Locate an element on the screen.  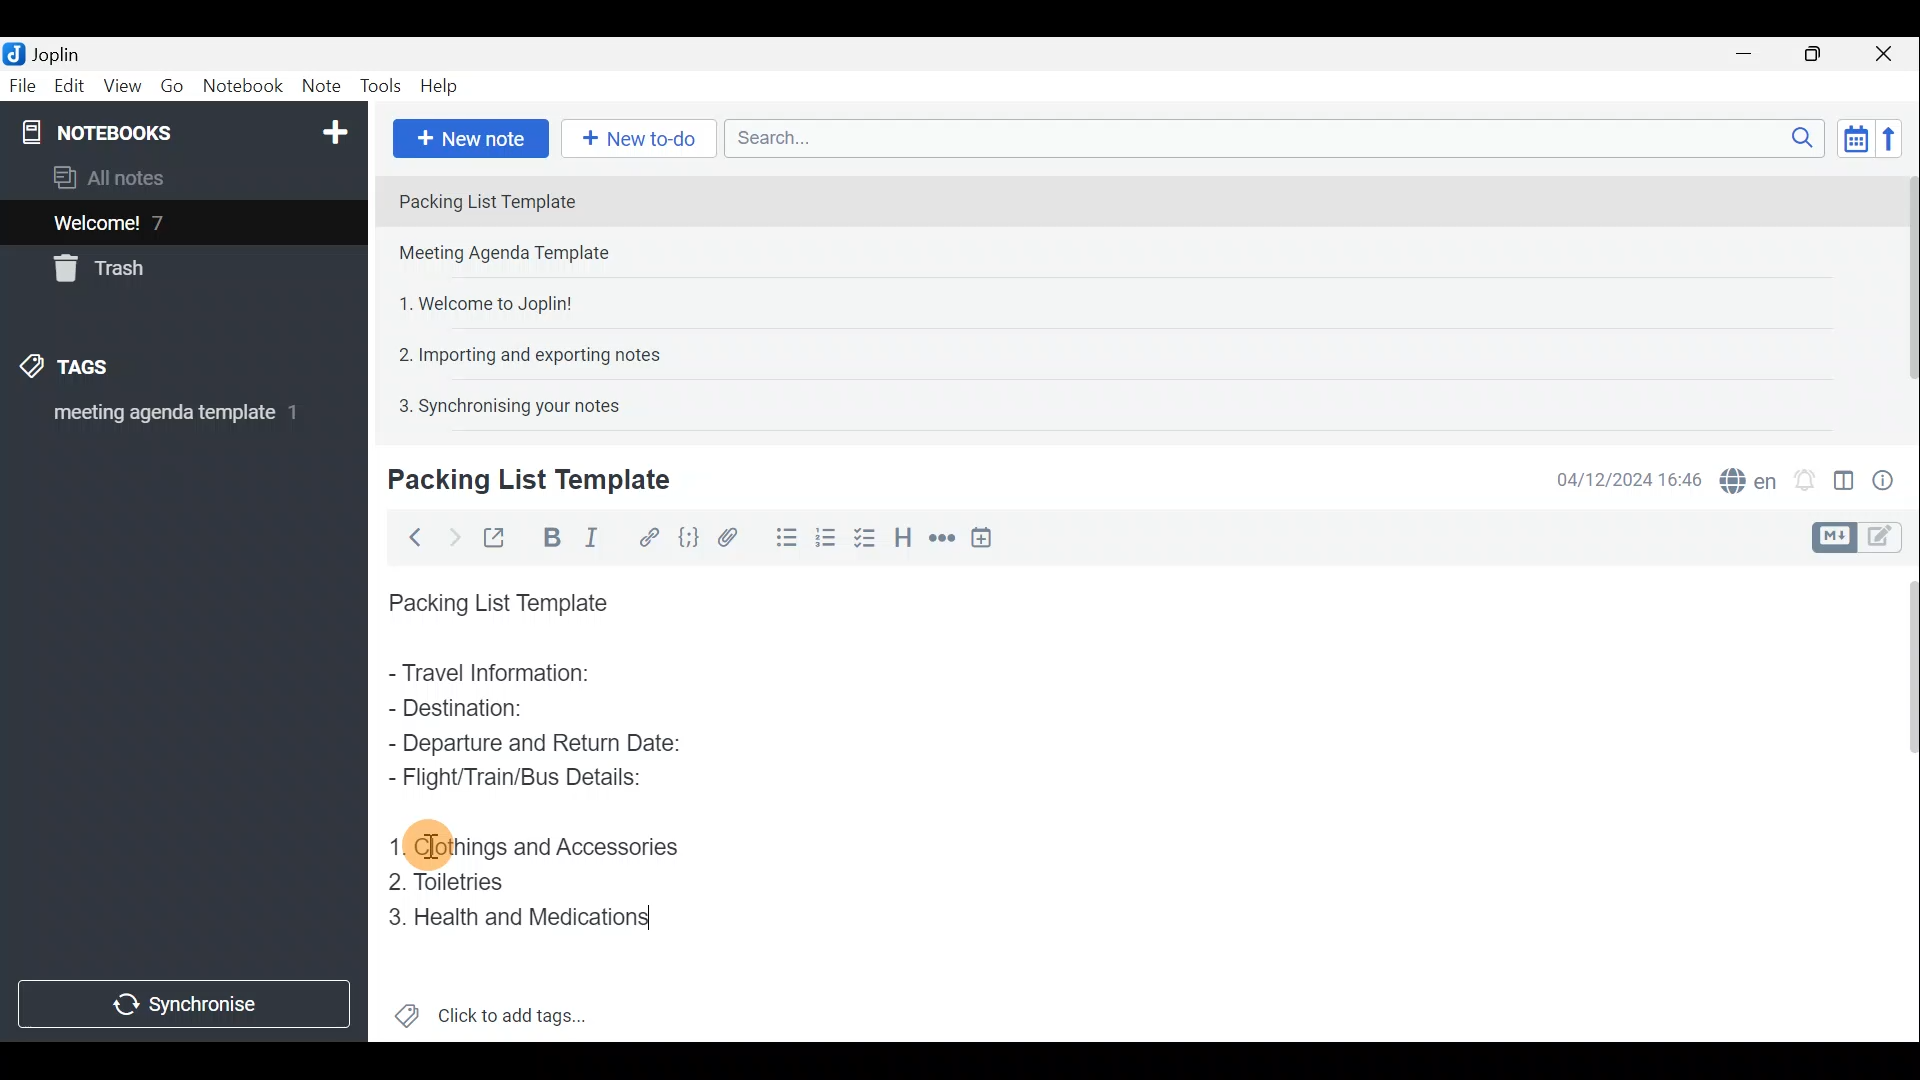
Notebook is located at coordinates (181, 130).